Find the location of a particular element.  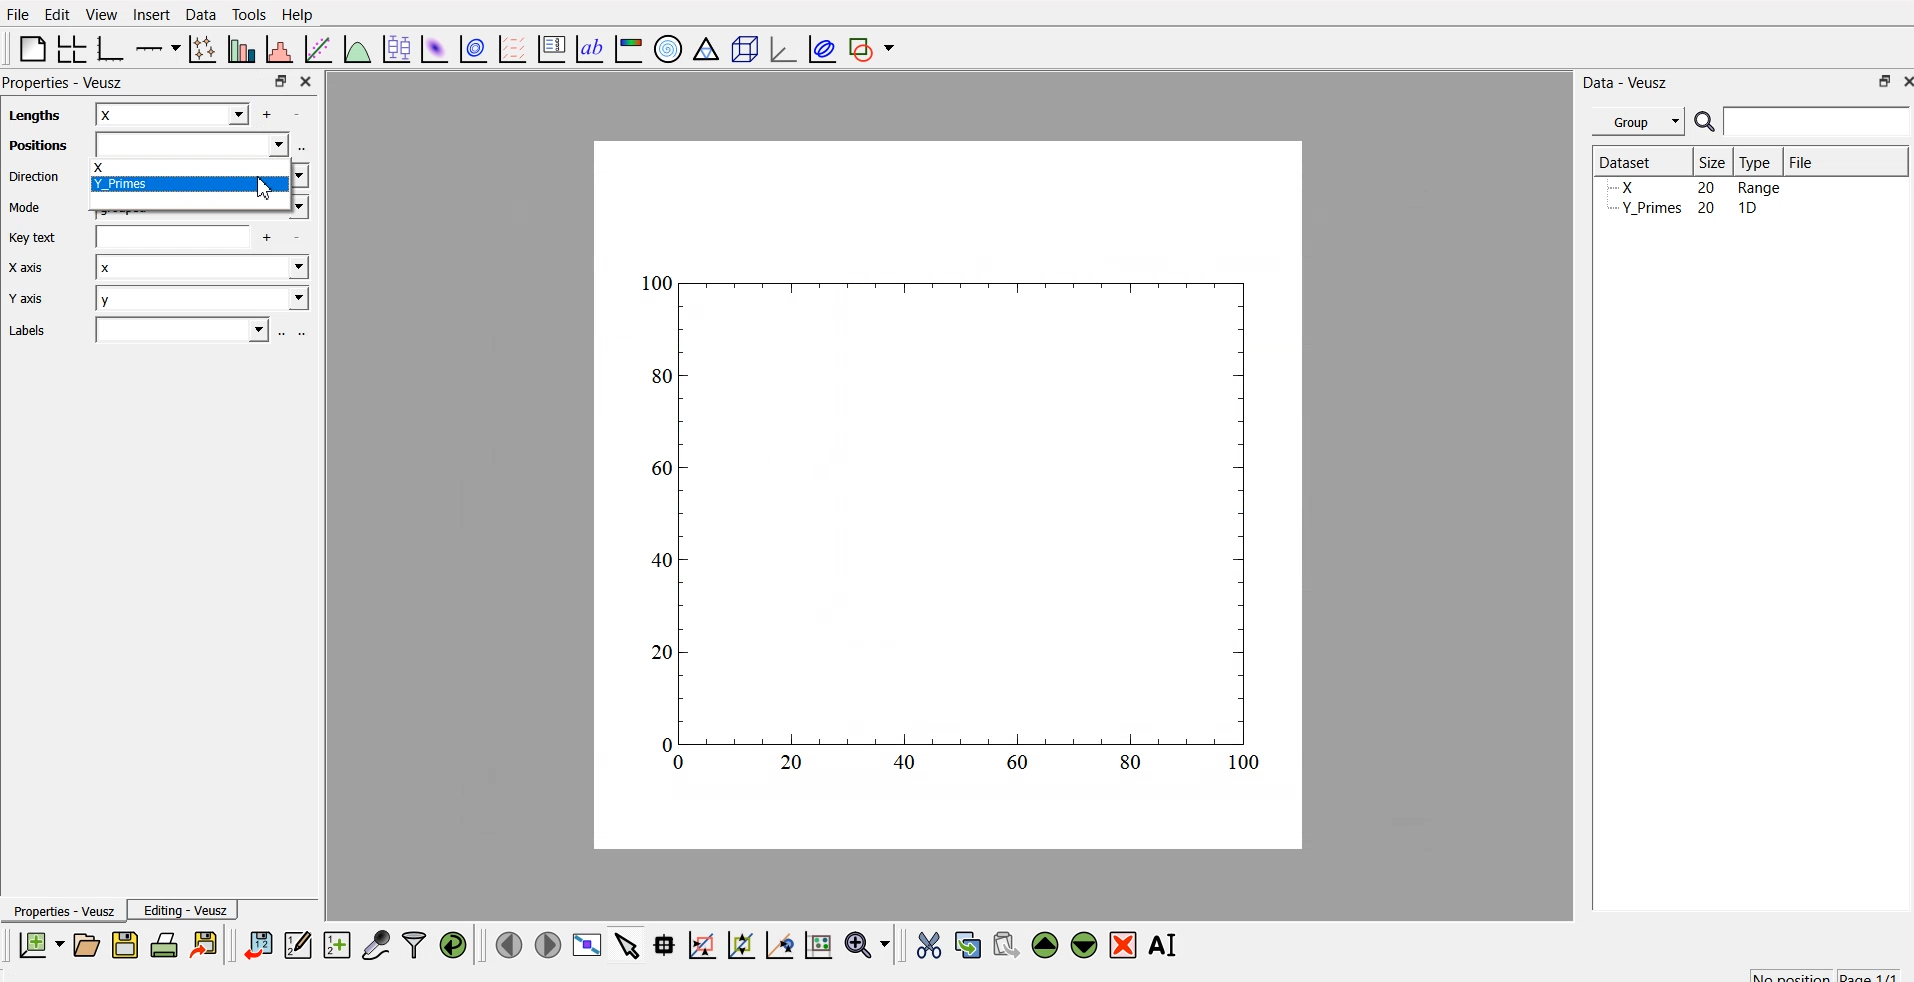

export to graphics format is located at coordinates (208, 944).